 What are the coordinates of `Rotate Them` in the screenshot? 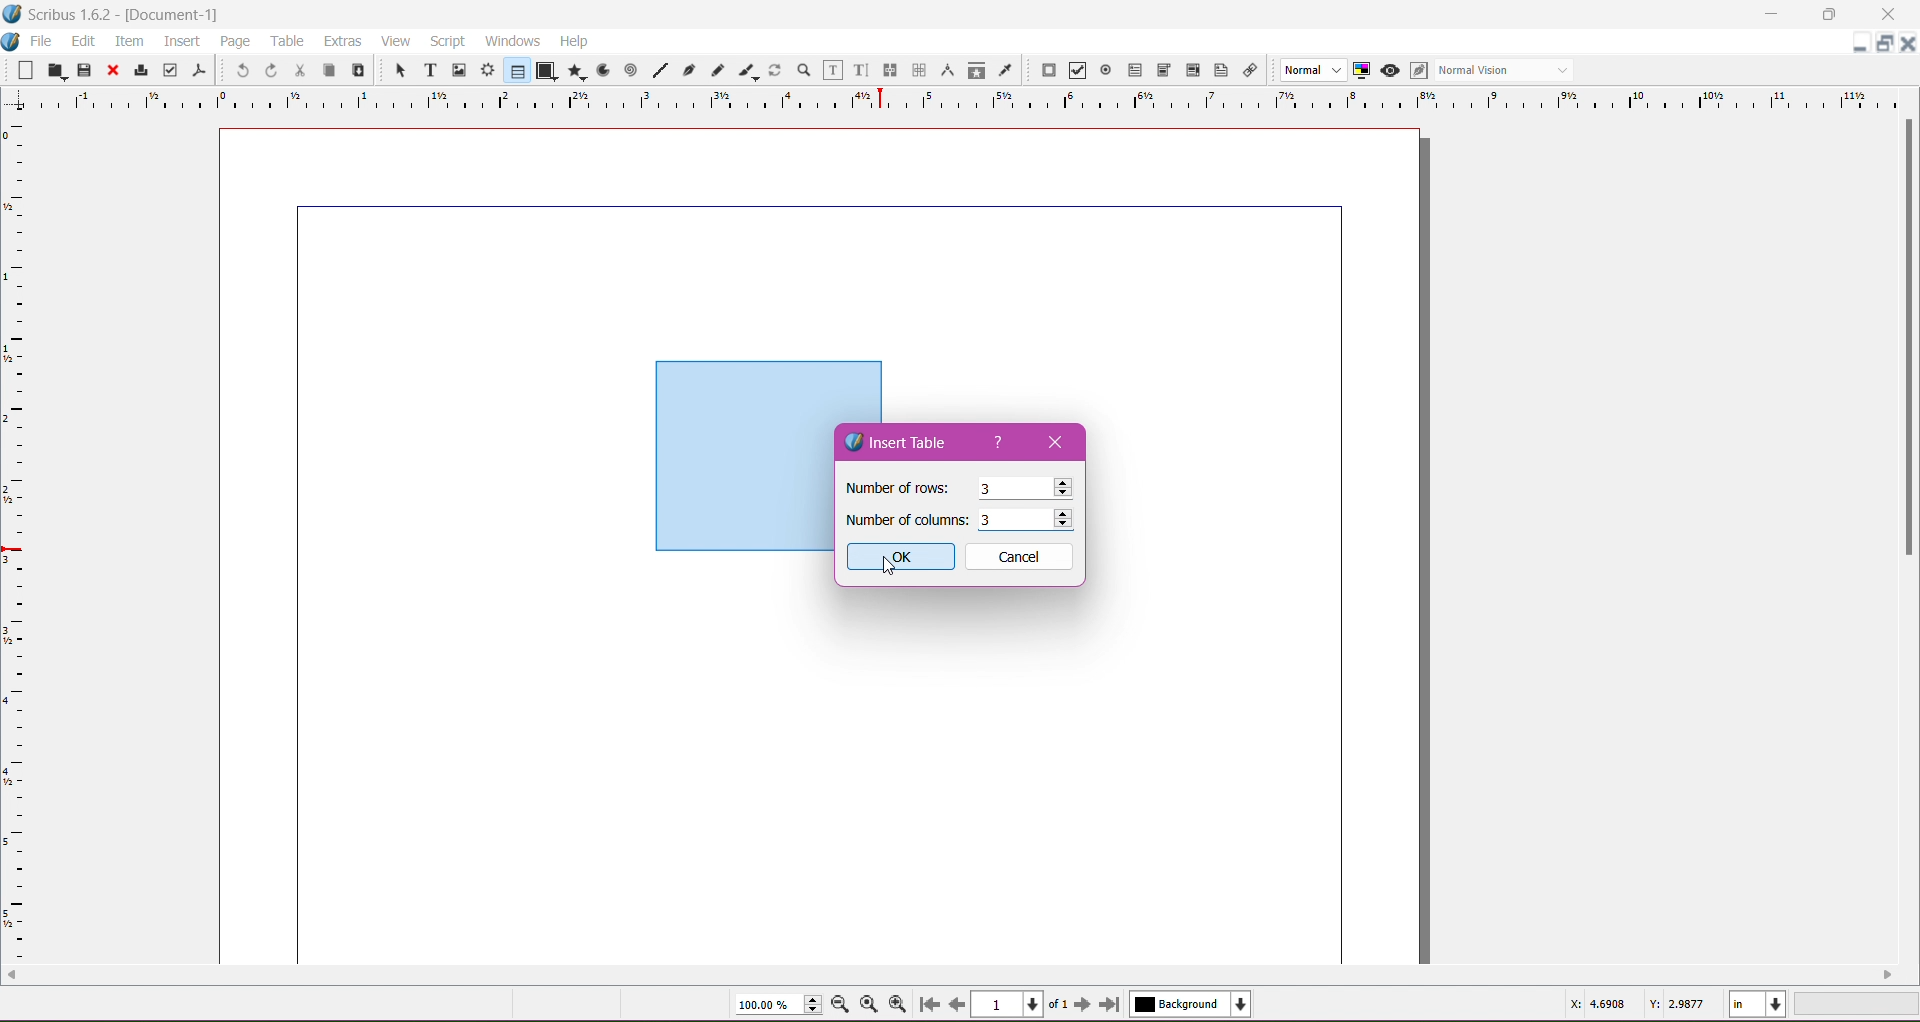 It's located at (773, 69).